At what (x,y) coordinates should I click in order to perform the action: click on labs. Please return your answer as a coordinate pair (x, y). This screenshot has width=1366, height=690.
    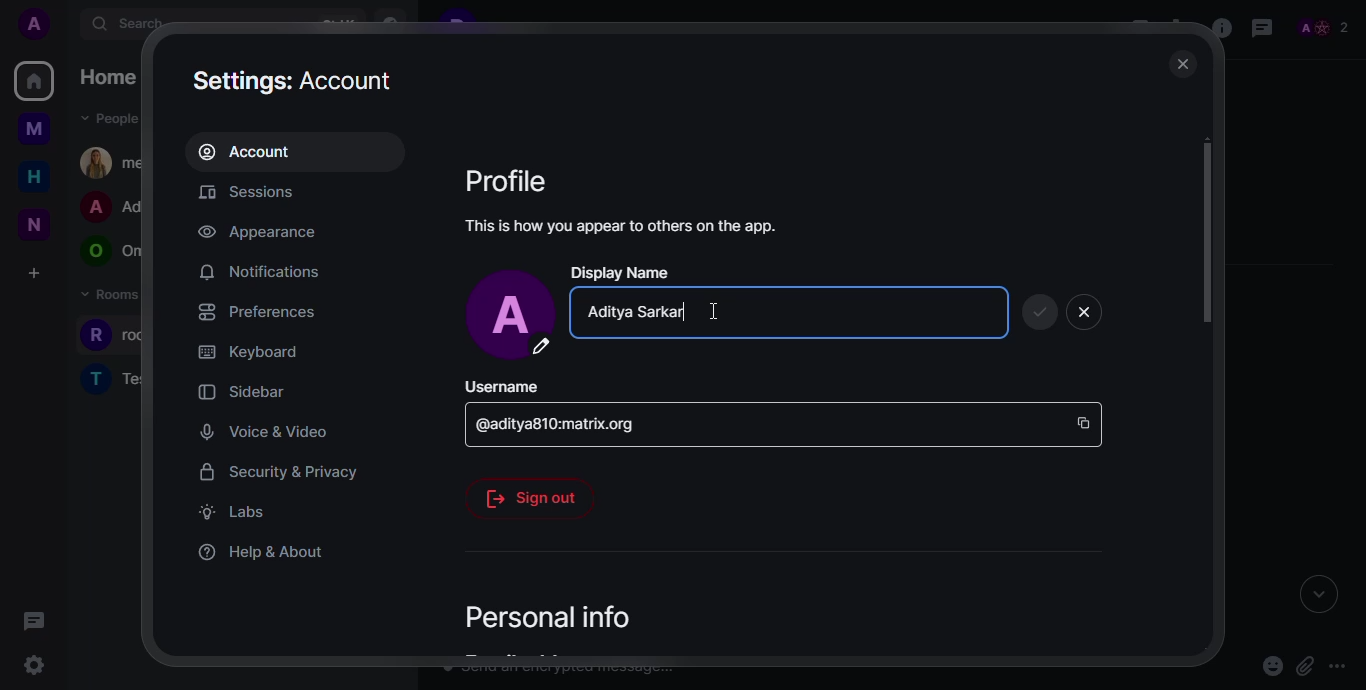
    Looking at the image, I should click on (233, 512).